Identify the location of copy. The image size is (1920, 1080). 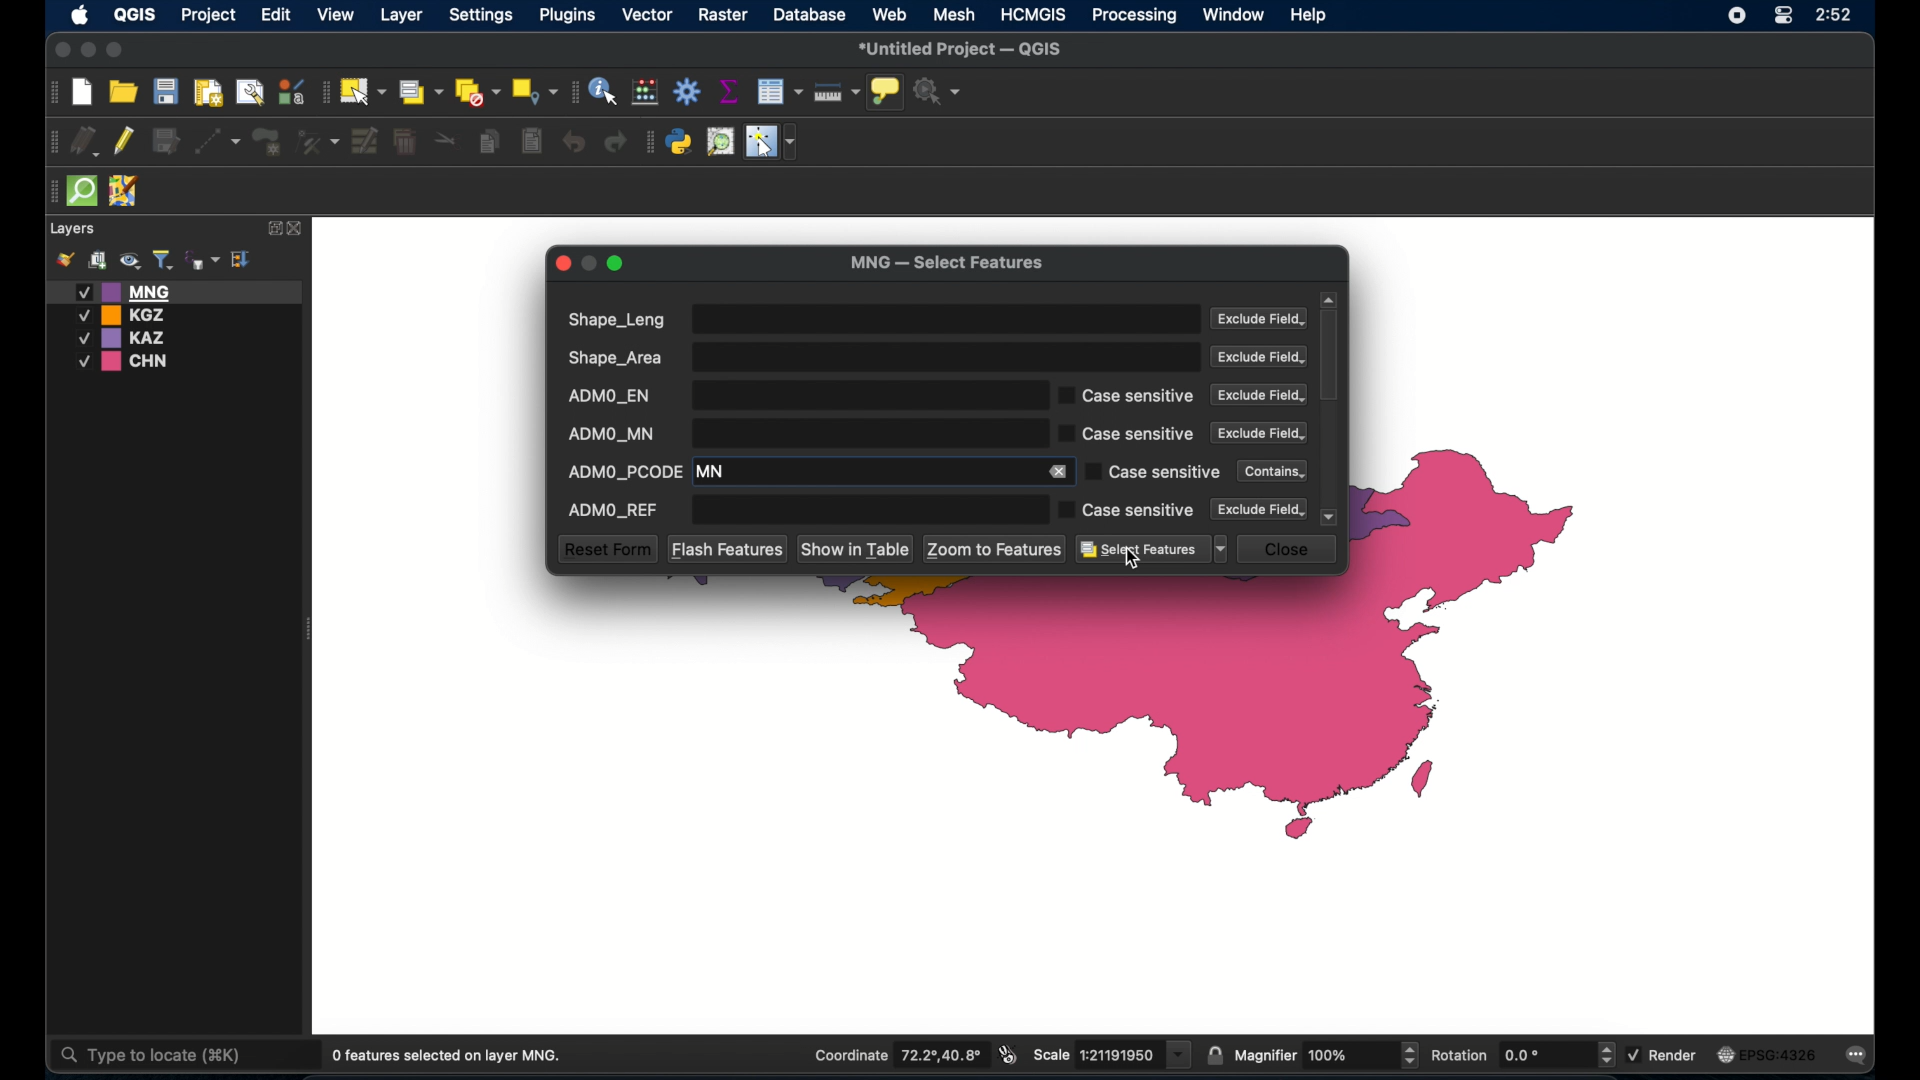
(492, 141).